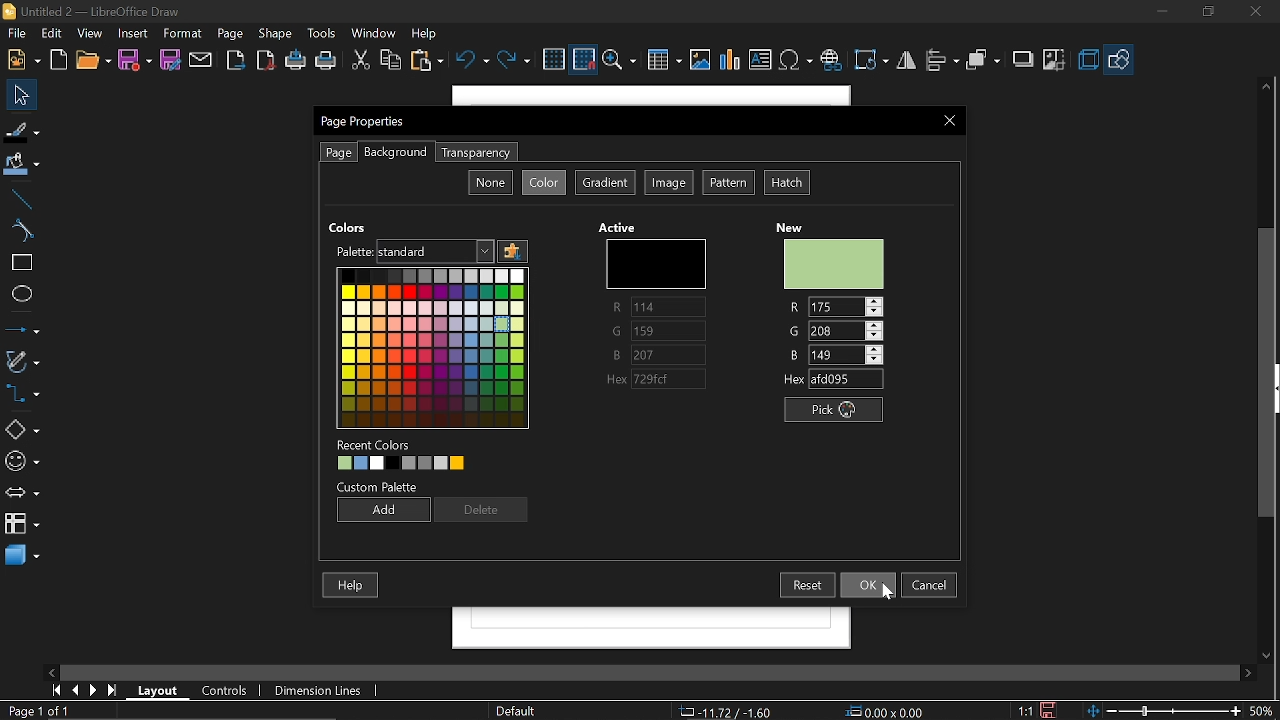  Describe the element at coordinates (296, 62) in the screenshot. I see `Print directly` at that location.